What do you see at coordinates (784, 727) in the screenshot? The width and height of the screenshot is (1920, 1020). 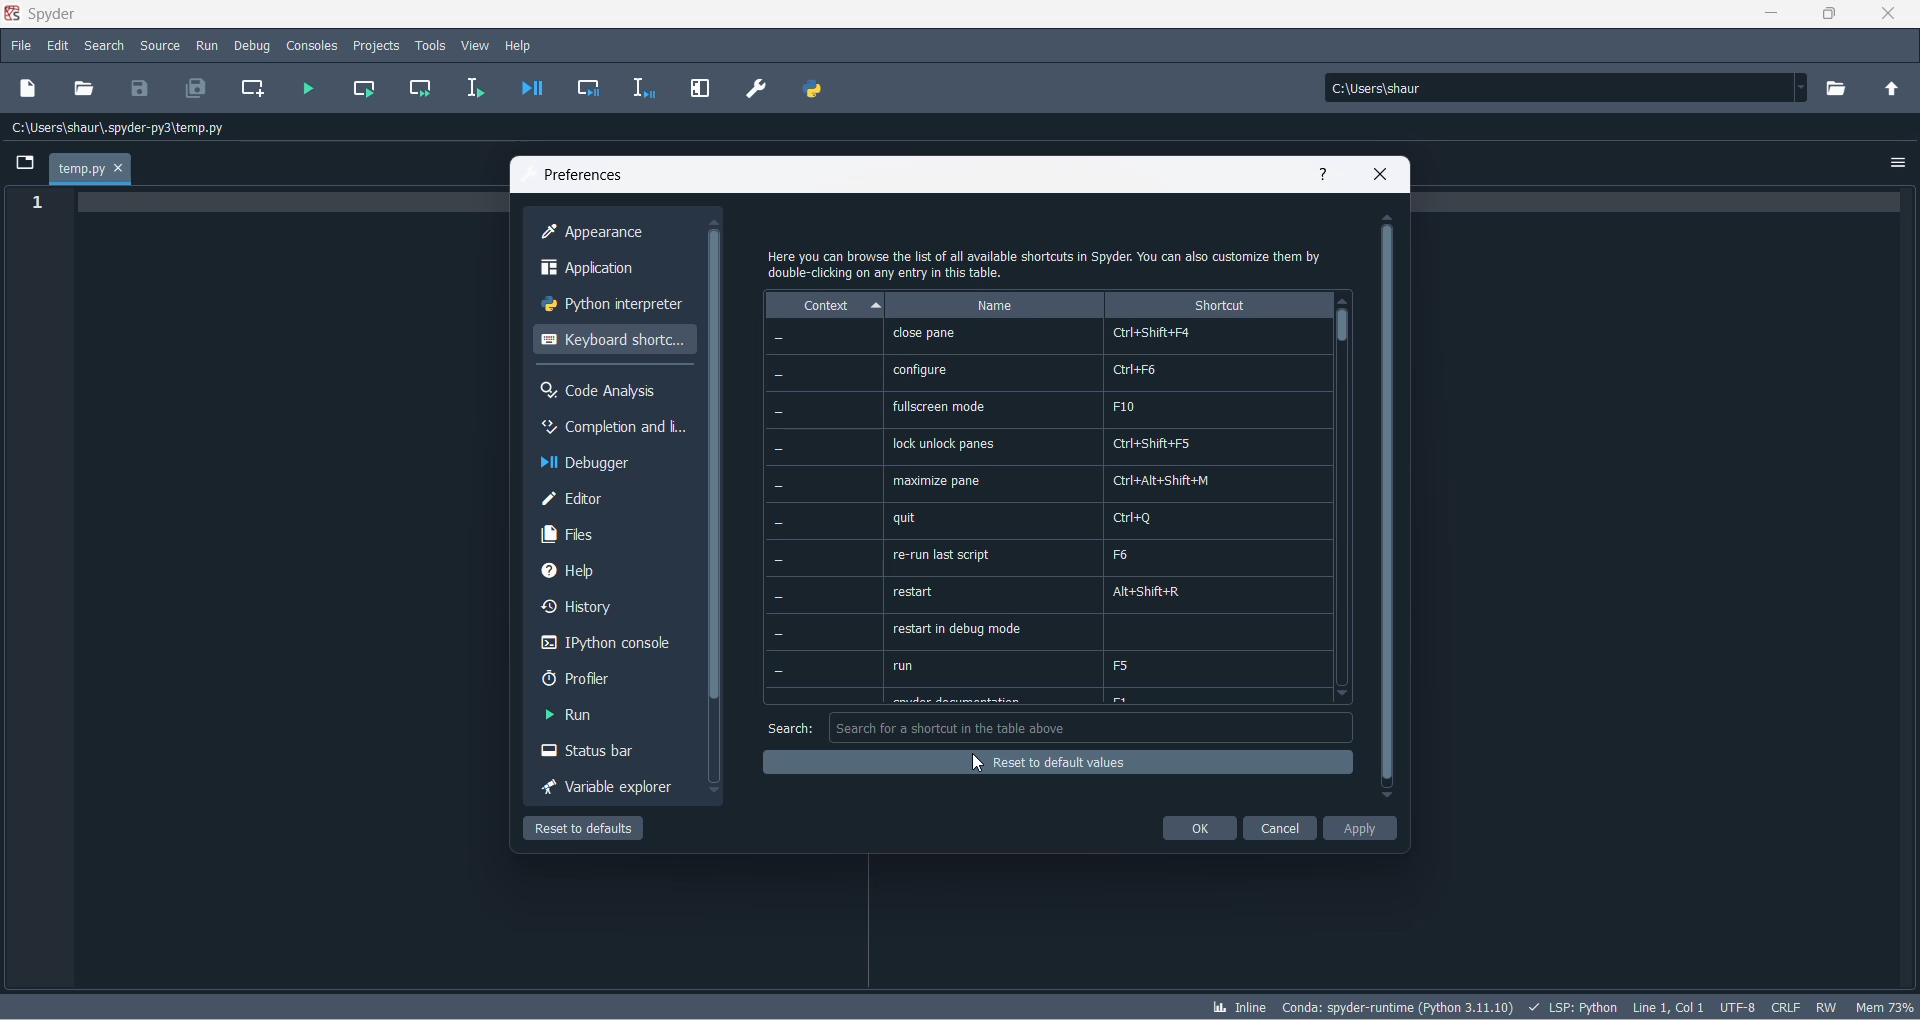 I see `search ` at bounding box center [784, 727].